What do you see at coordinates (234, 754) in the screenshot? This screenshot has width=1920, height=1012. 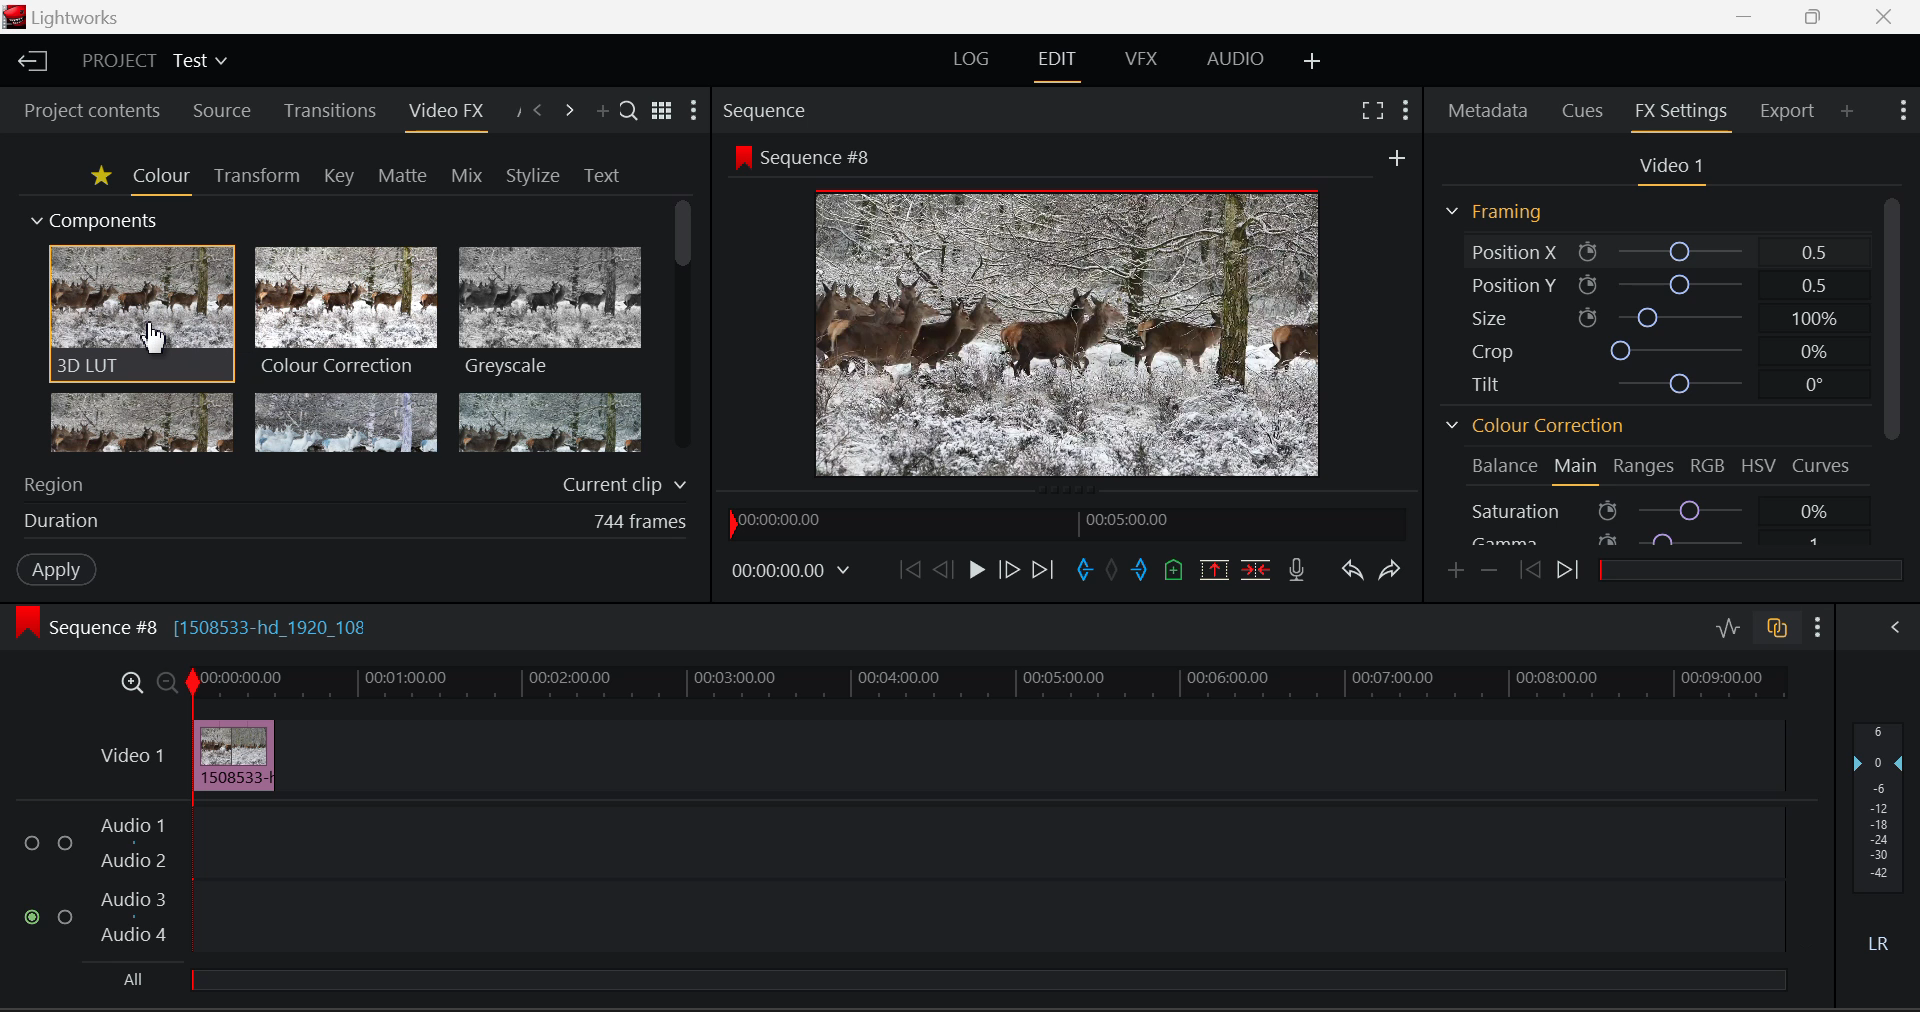 I see `Clip Inserted` at bounding box center [234, 754].